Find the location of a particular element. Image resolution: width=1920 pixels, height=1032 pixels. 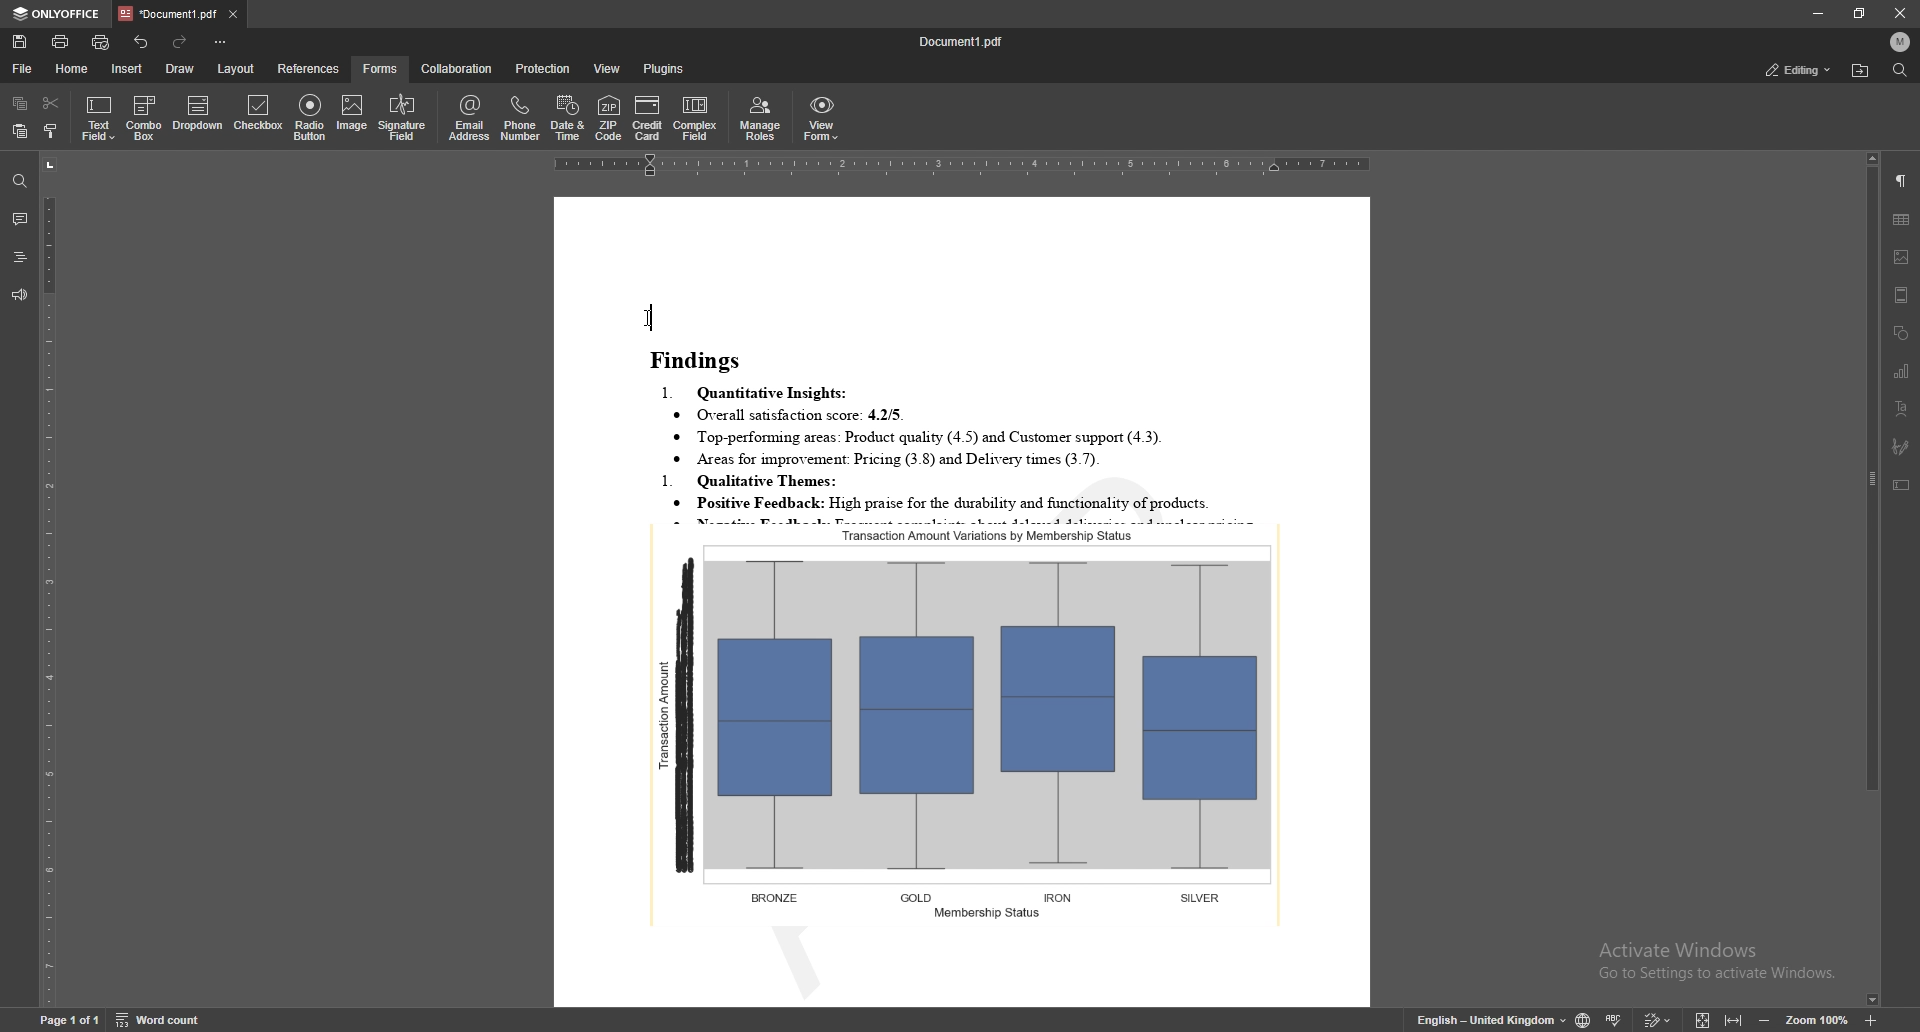

feedback is located at coordinates (16, 295).